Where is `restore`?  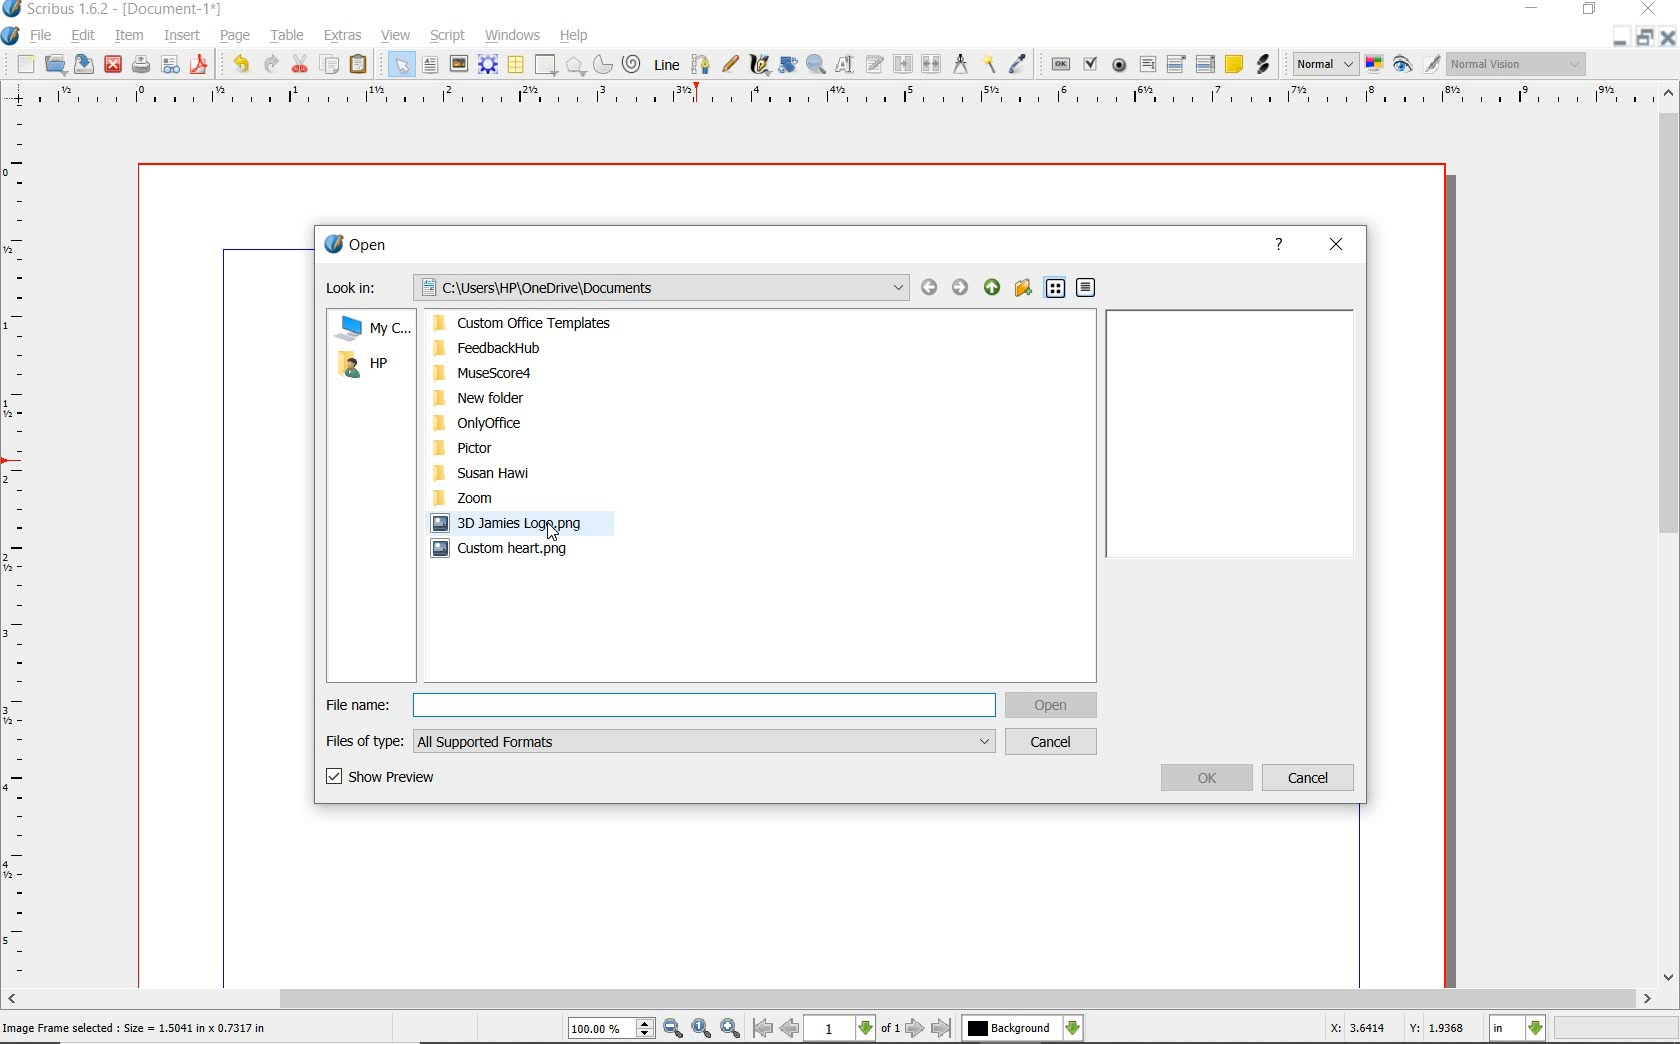 restore is located at coordinates (1643, 39).